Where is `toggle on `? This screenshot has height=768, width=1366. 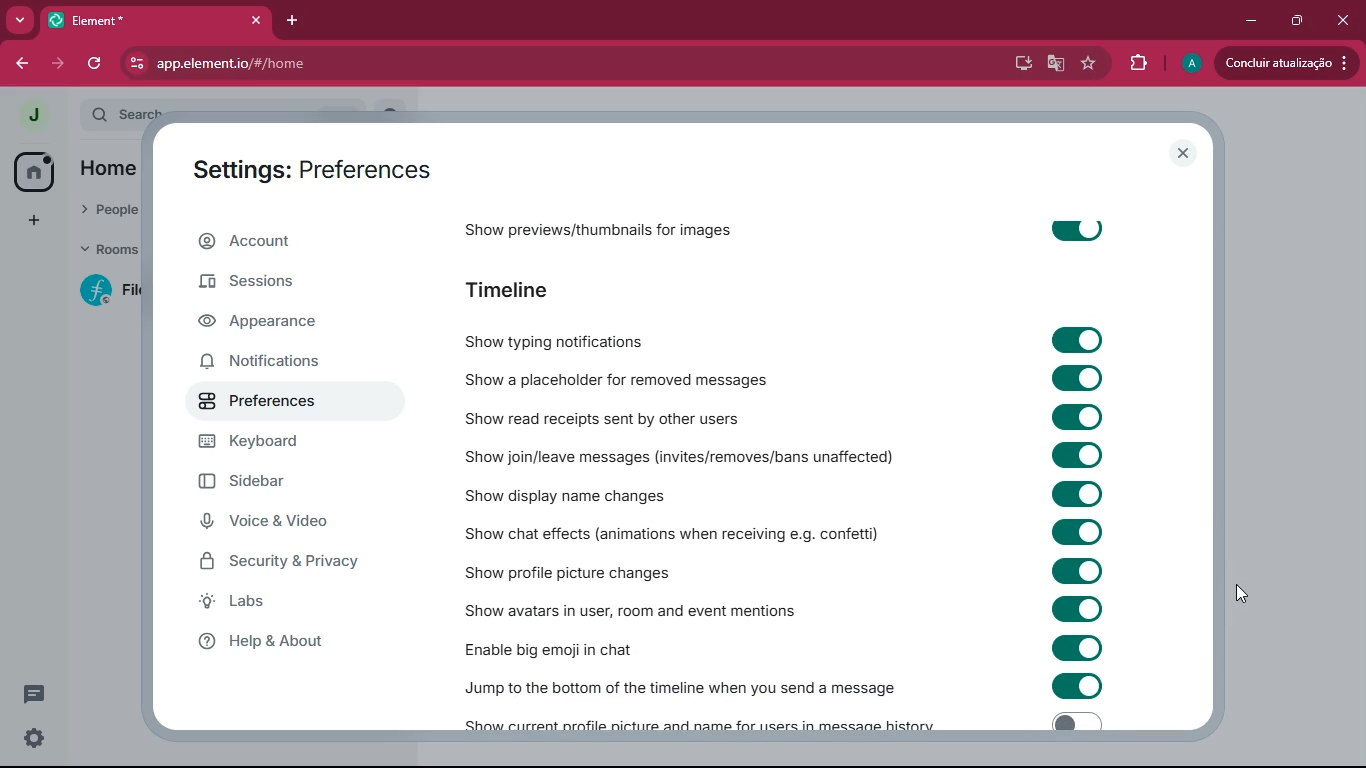
toggle on  is located at coordinates (1081, 648).